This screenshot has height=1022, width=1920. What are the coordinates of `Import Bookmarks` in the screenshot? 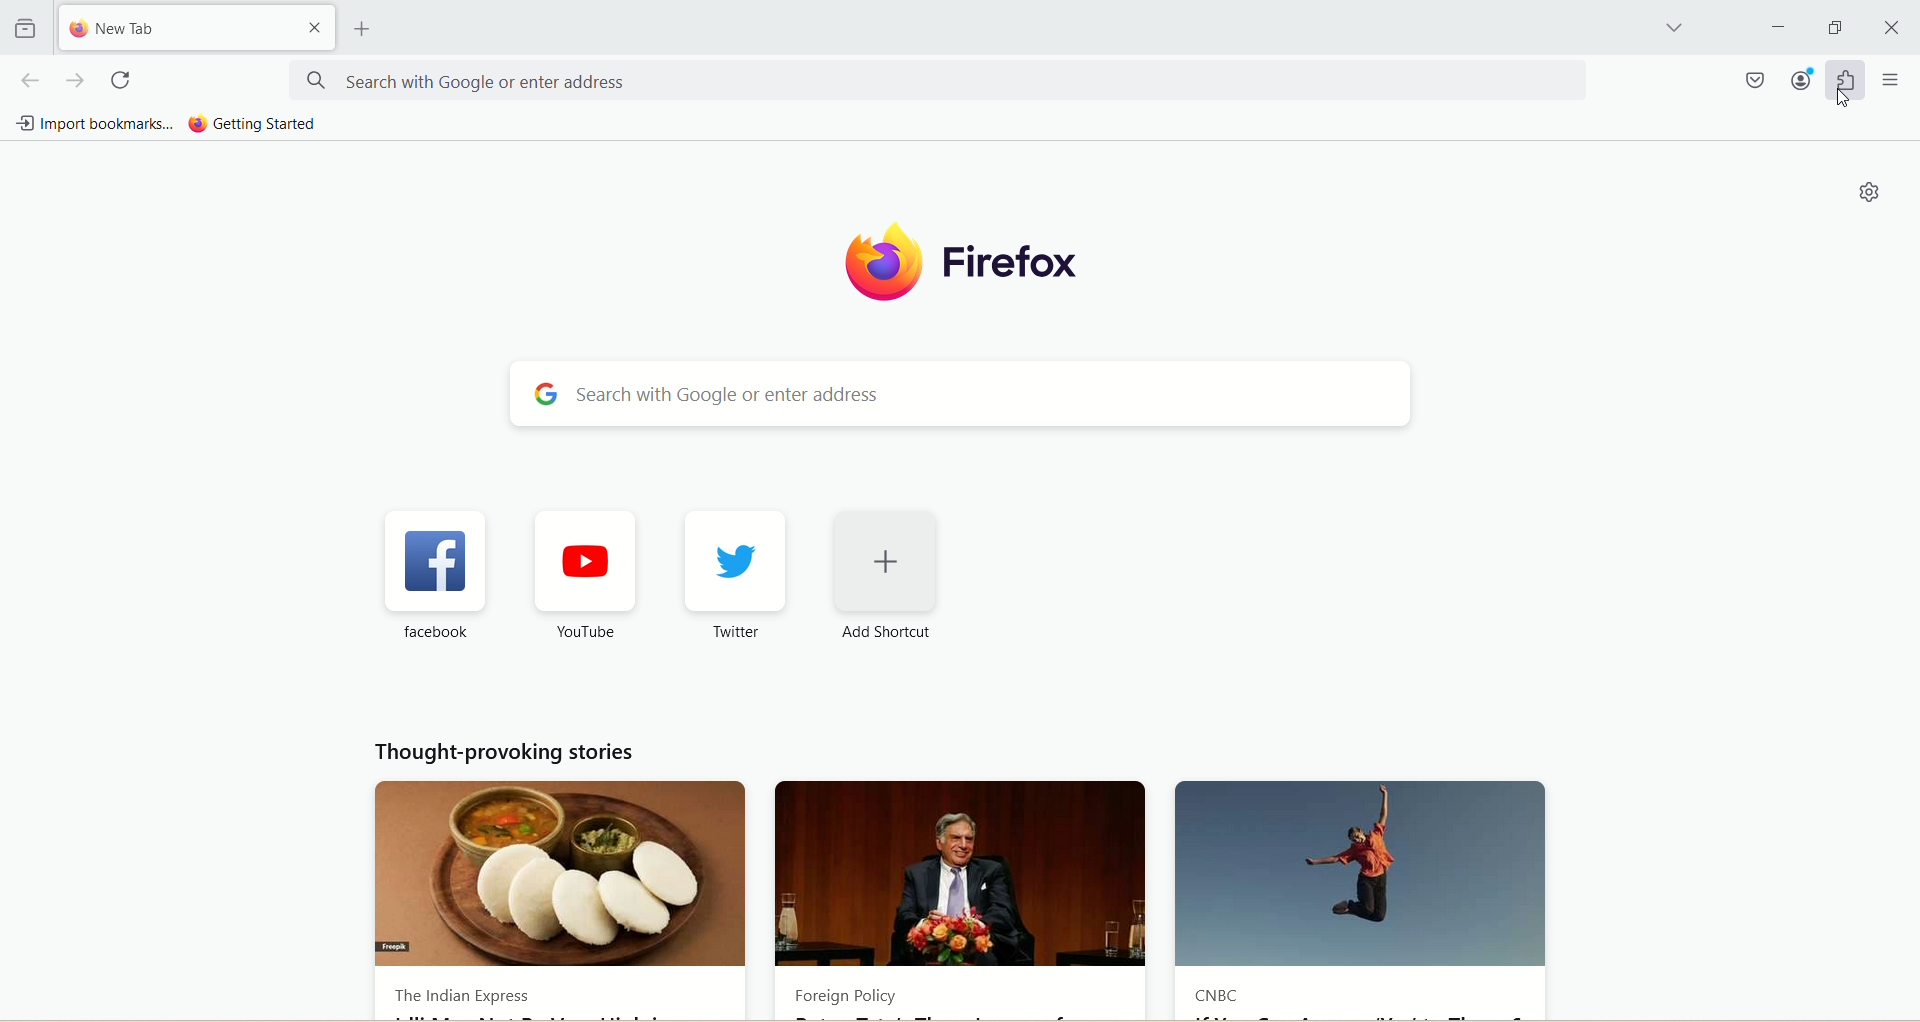 It's located at (90, 121).